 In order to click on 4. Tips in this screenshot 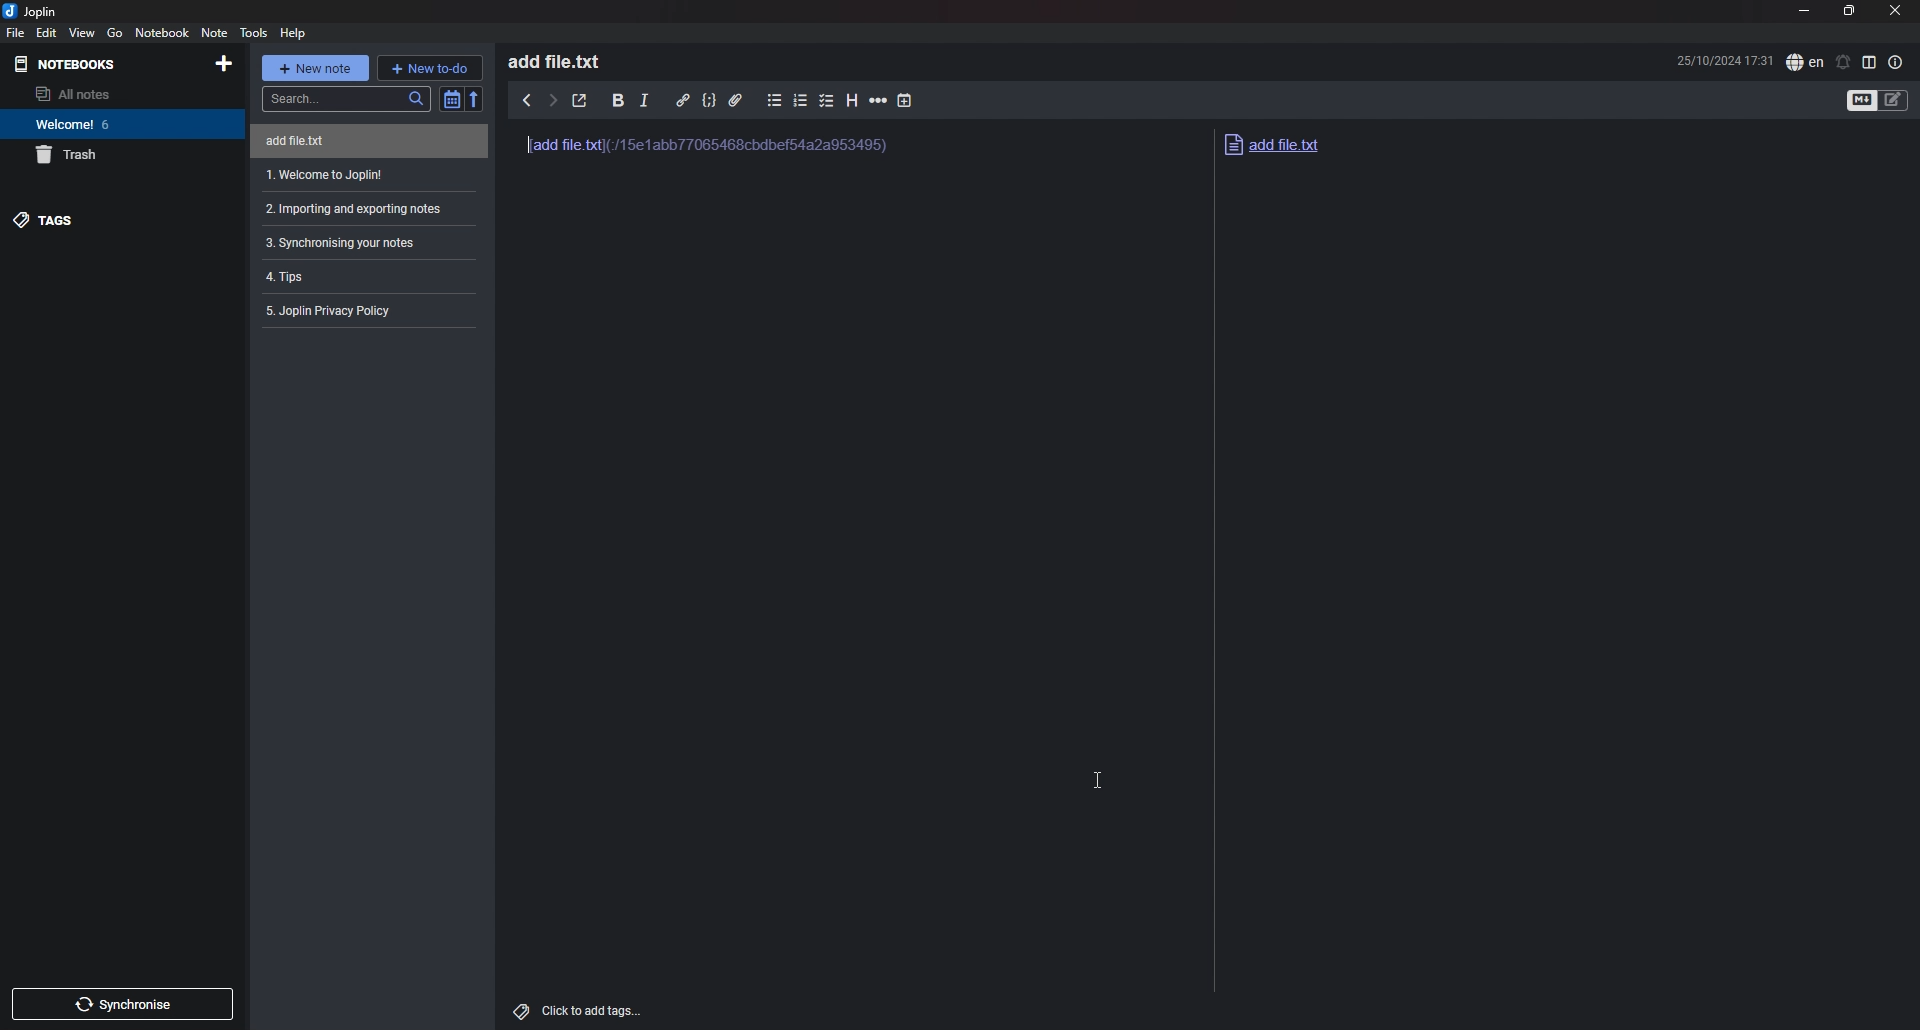, I will do `click(362, 275)`.